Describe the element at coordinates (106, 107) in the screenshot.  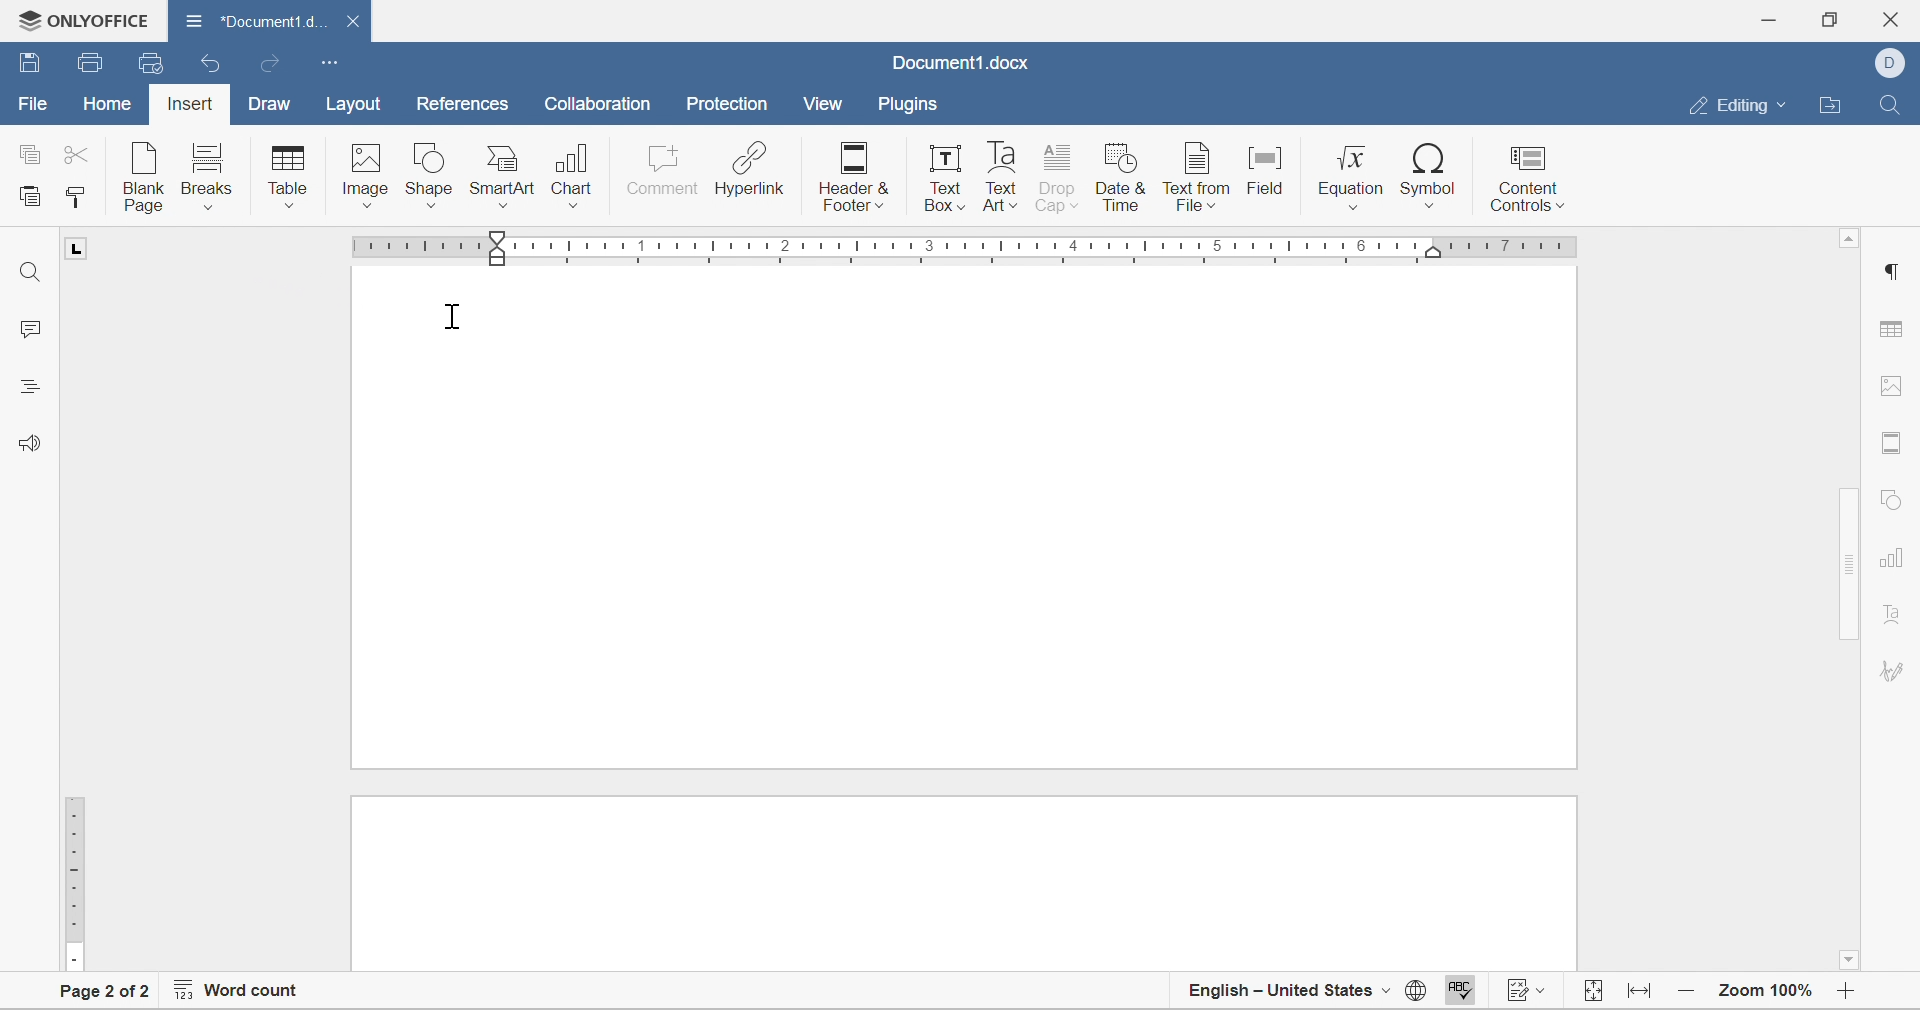
I see `Home` at that location.